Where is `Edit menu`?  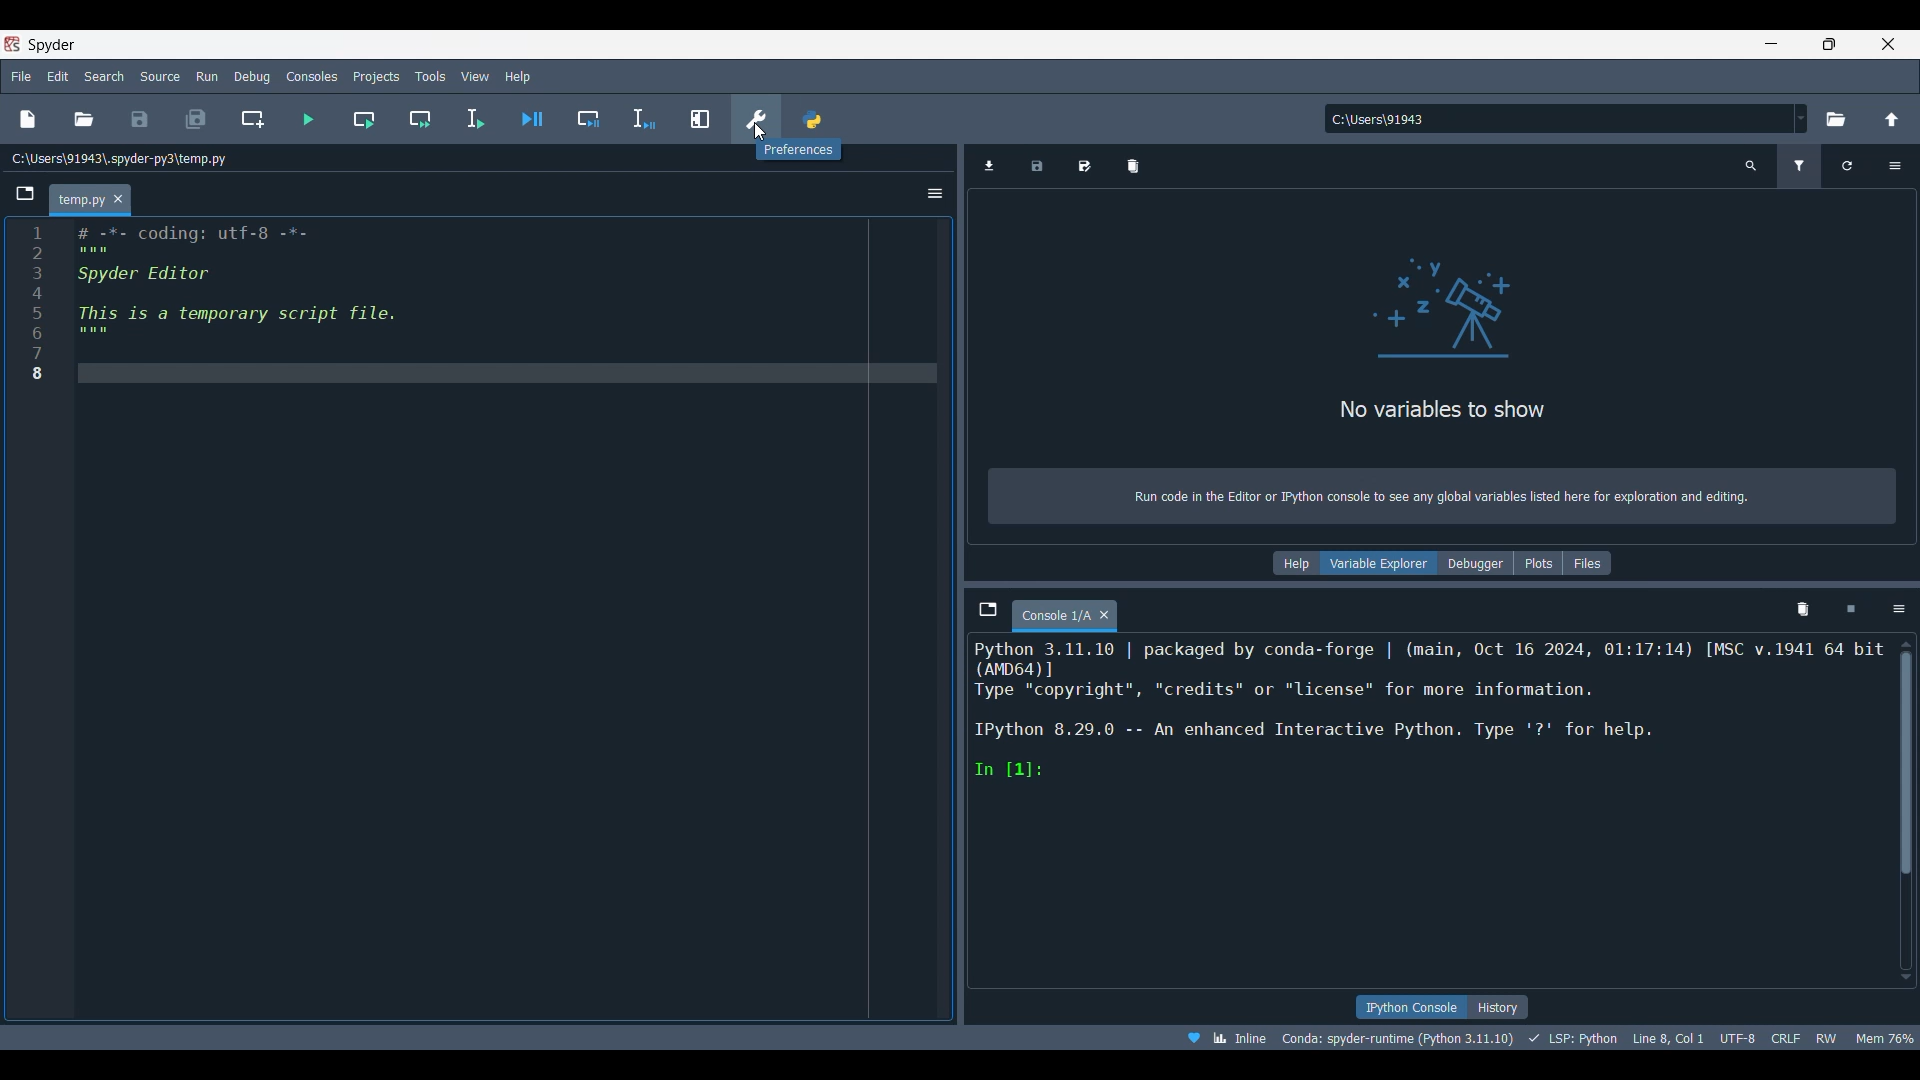
Edit menu is located at coordinates (59, 76).